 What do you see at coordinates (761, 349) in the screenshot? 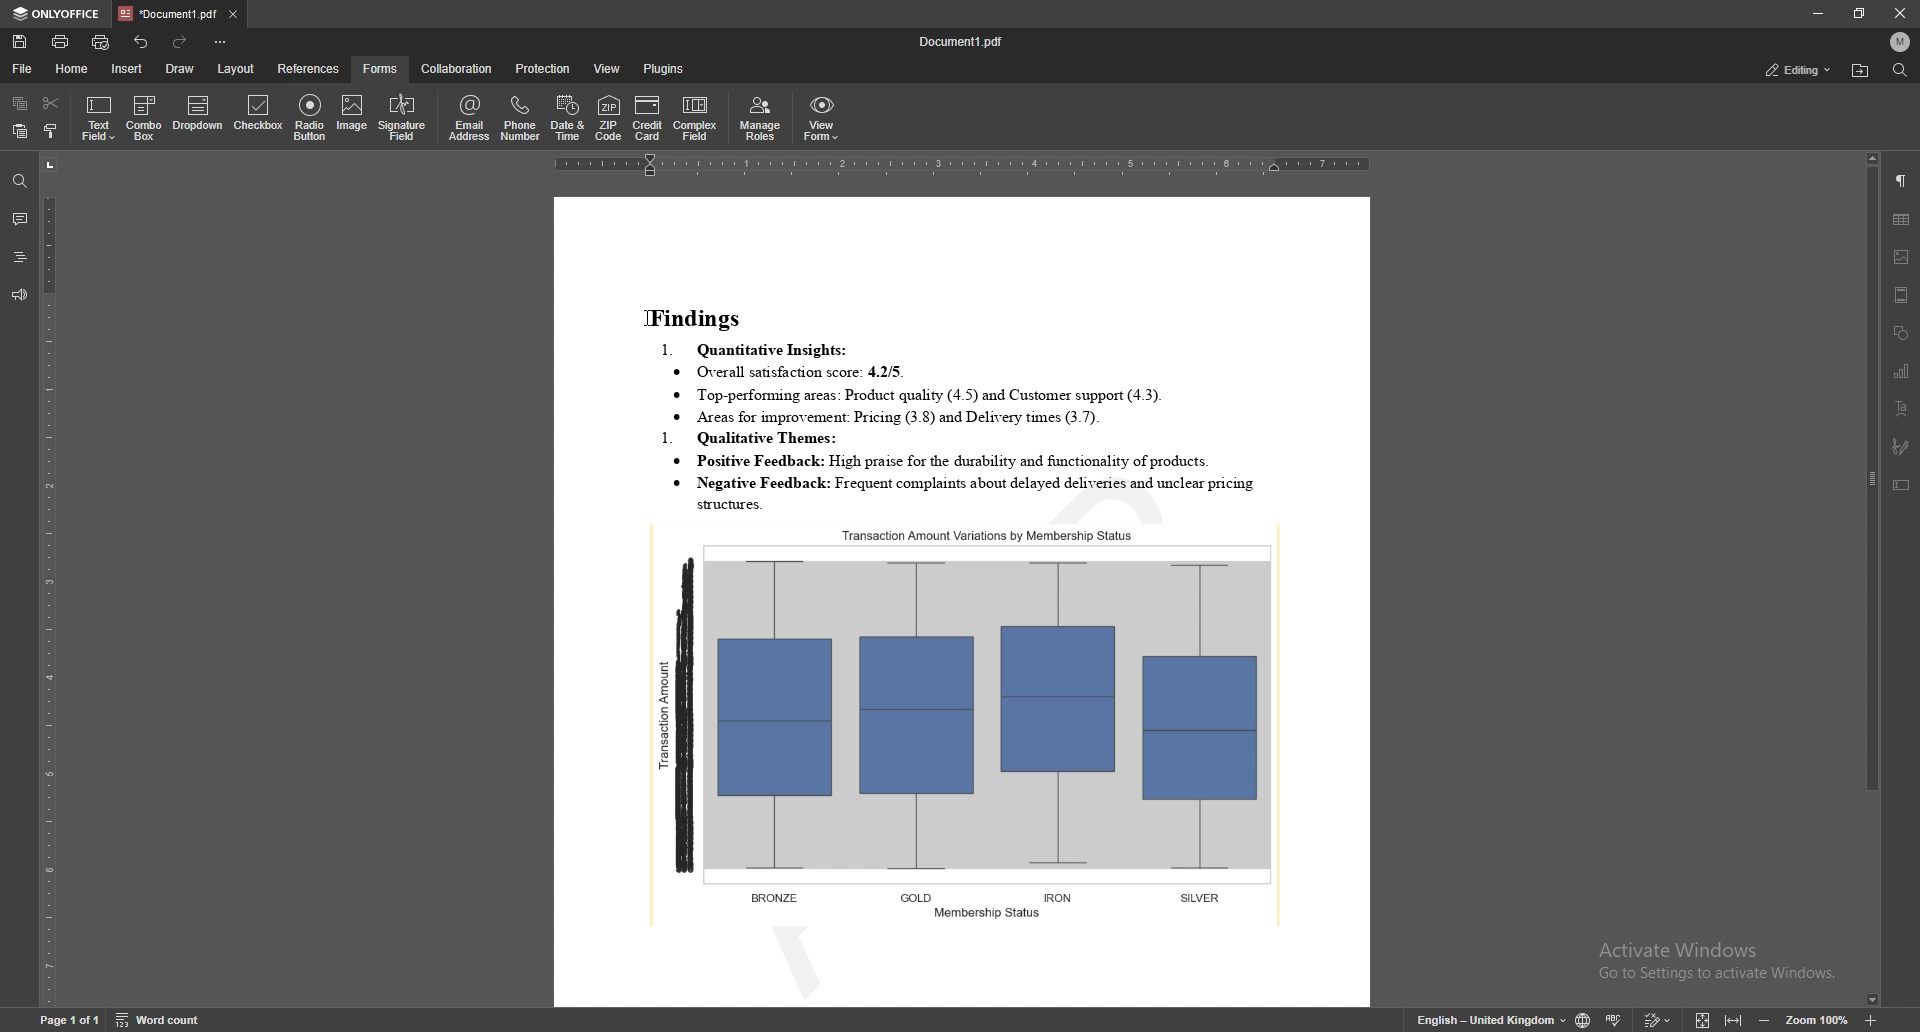
I see `1. Quantitative Insights:` at bounding box center [761, 349].